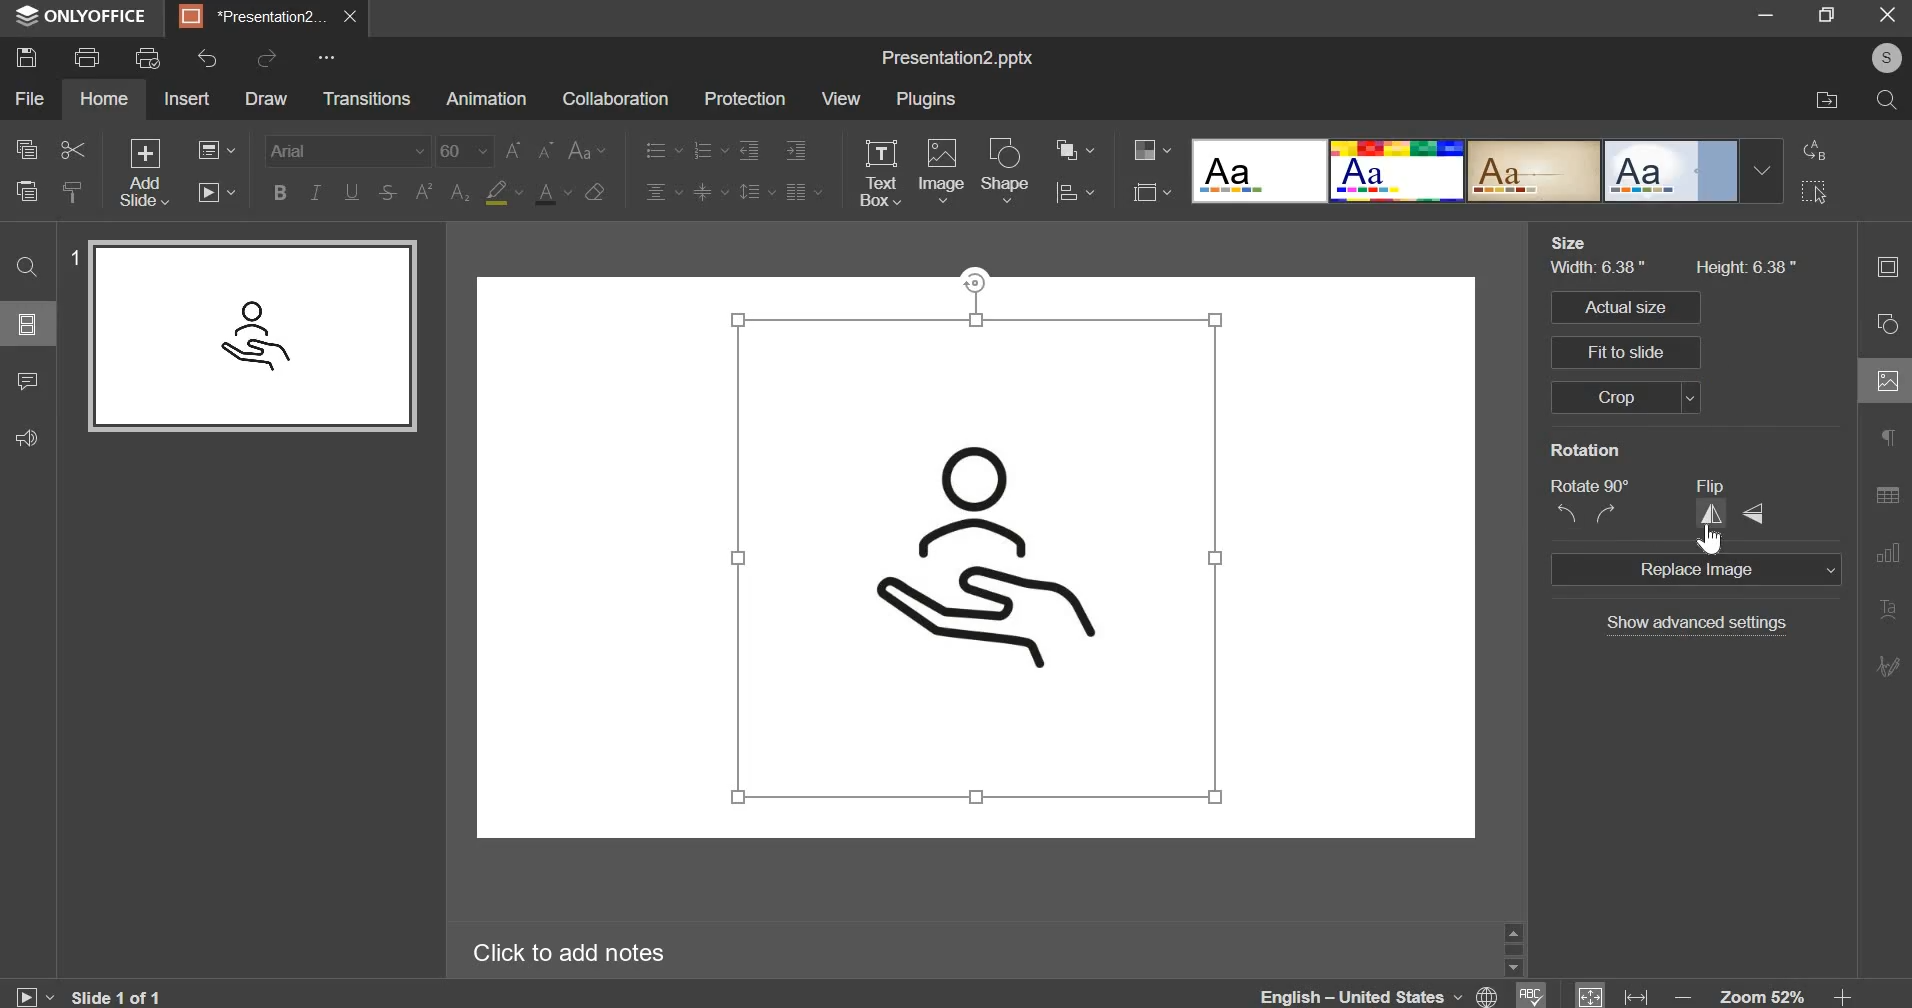 This screenshot has height=1008, width=1912. What do you see at coordinates (50, 171) in the screenshot?
I see `copy, cut, paste & clear style` at bounding box center [50, 171].